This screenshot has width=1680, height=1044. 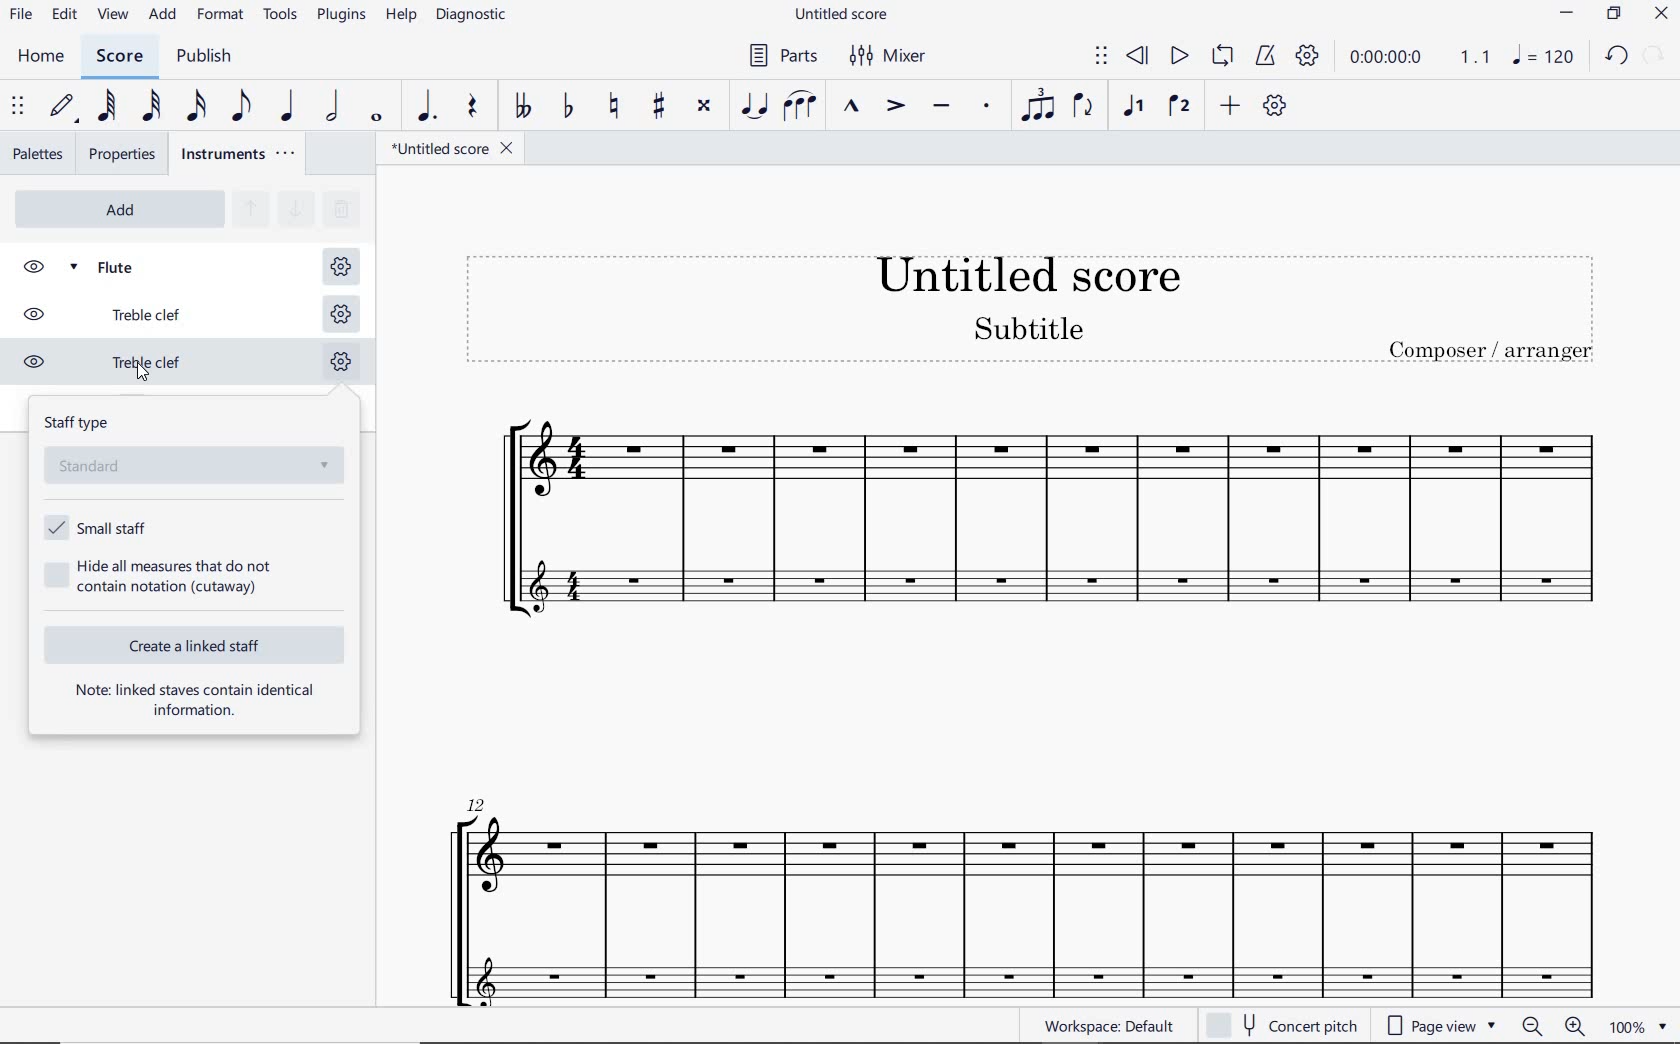 I want to click on rest, so click(x=470, y=110).